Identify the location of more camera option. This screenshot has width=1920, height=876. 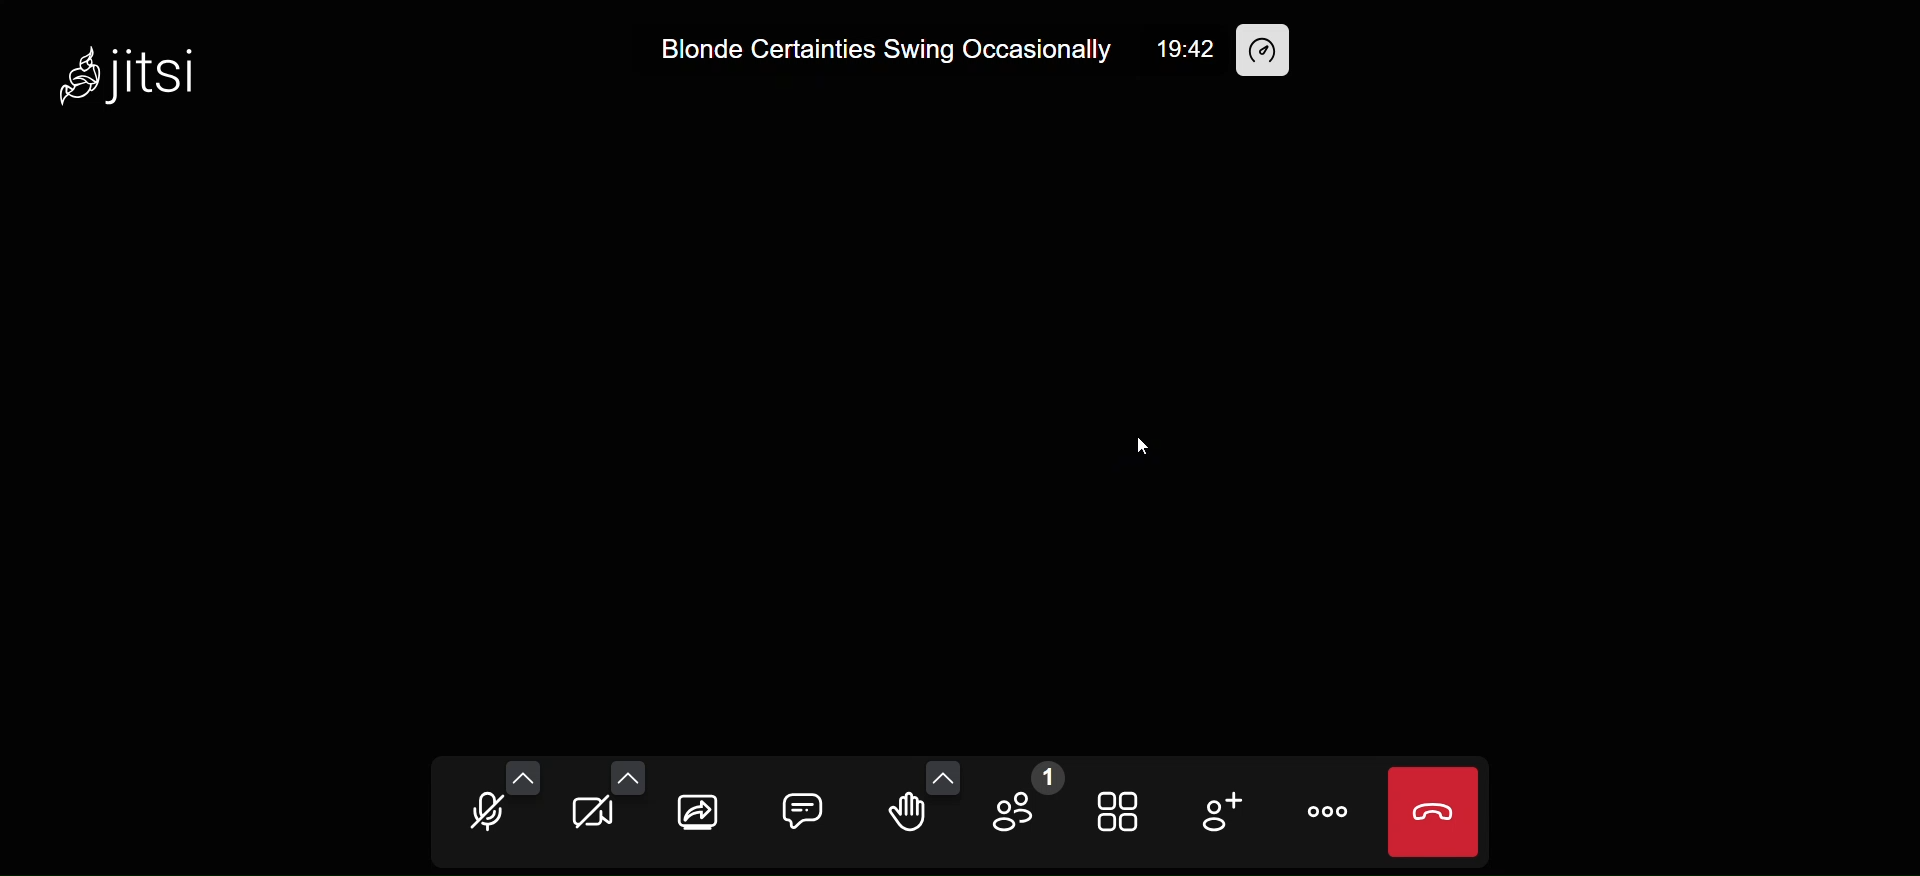
(629, 780).